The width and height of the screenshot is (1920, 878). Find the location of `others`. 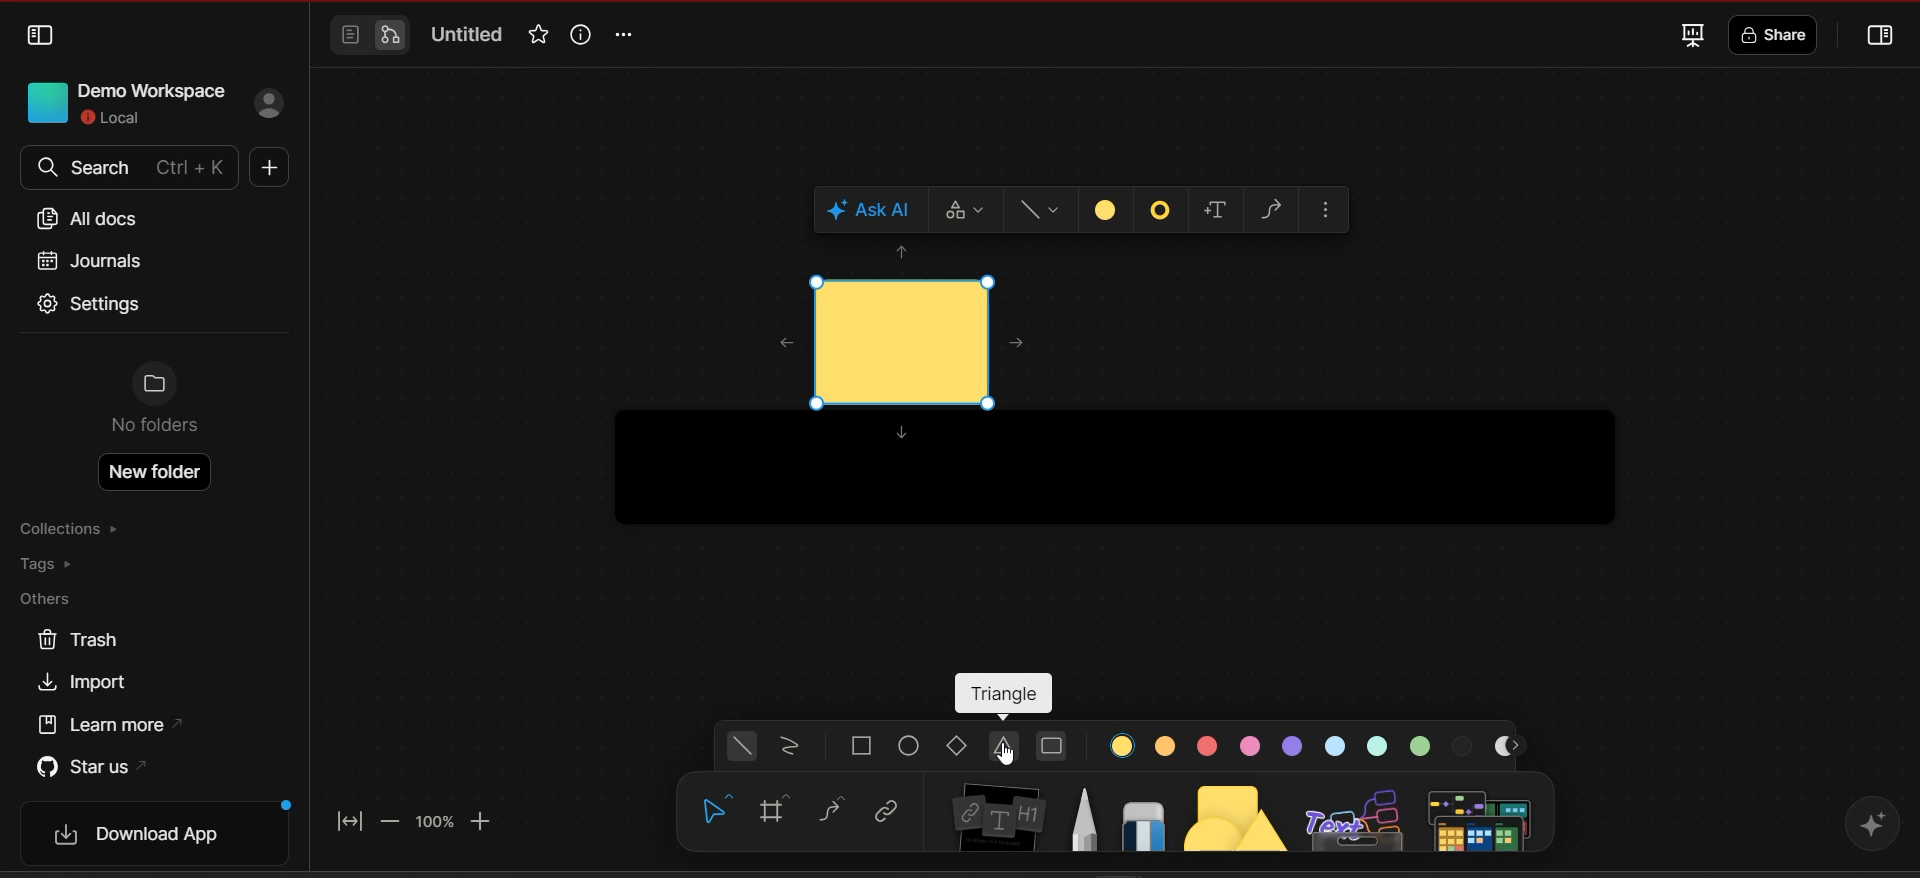

others is located at coordinates (1357, 816).